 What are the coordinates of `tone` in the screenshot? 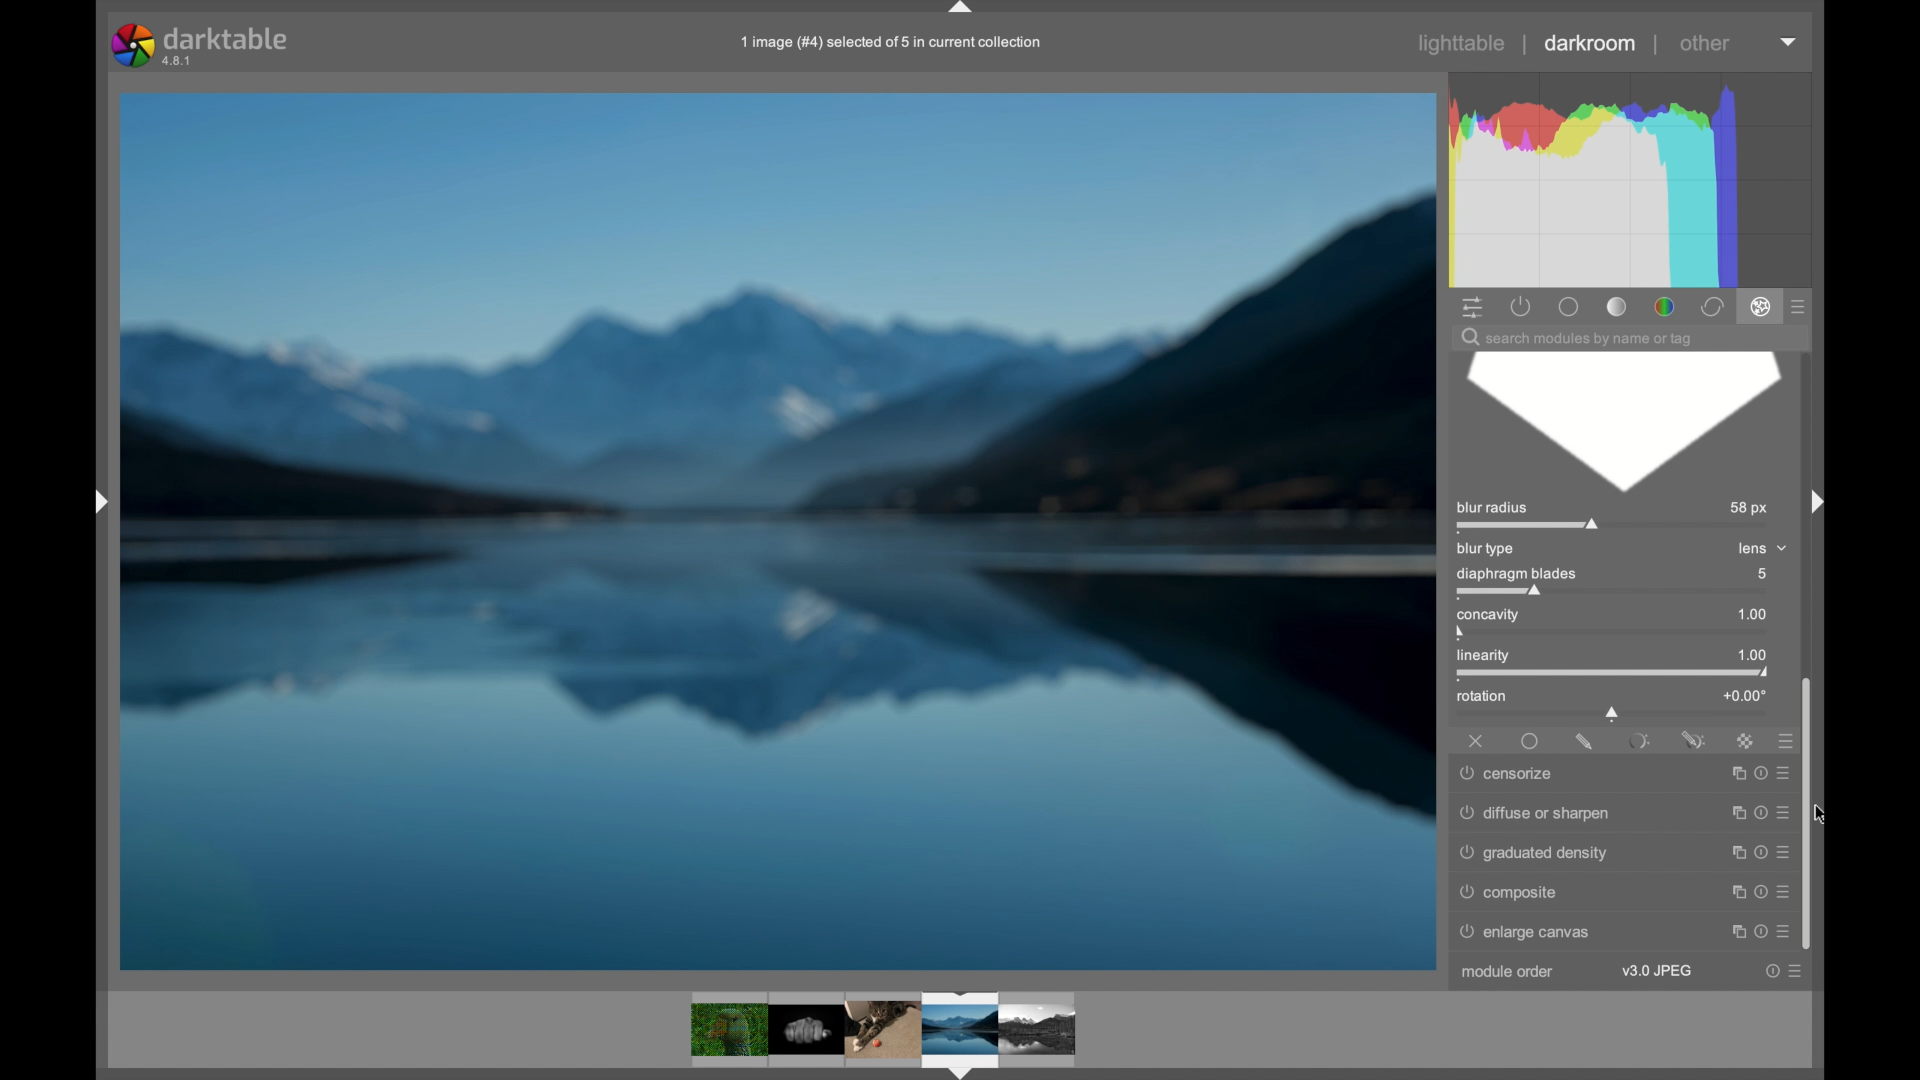 It's located at (1616, 306).